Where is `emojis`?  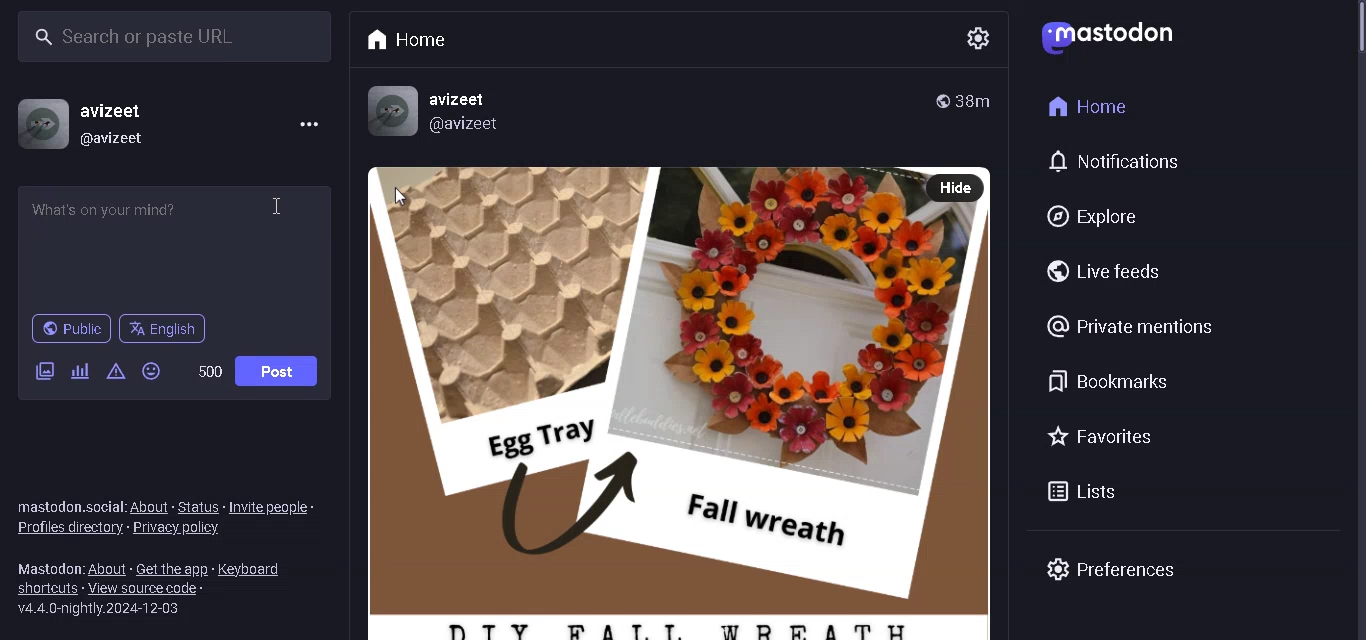
emojis is located at coordinates (154, 372).